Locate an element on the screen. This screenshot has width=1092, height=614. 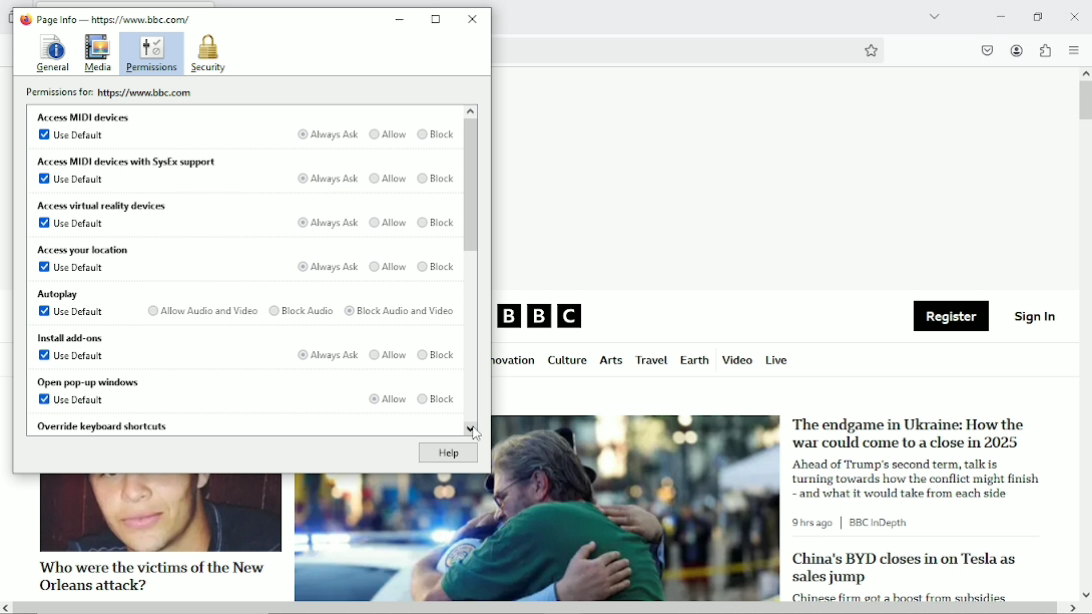
Use default is located at coordinates (74, 400).